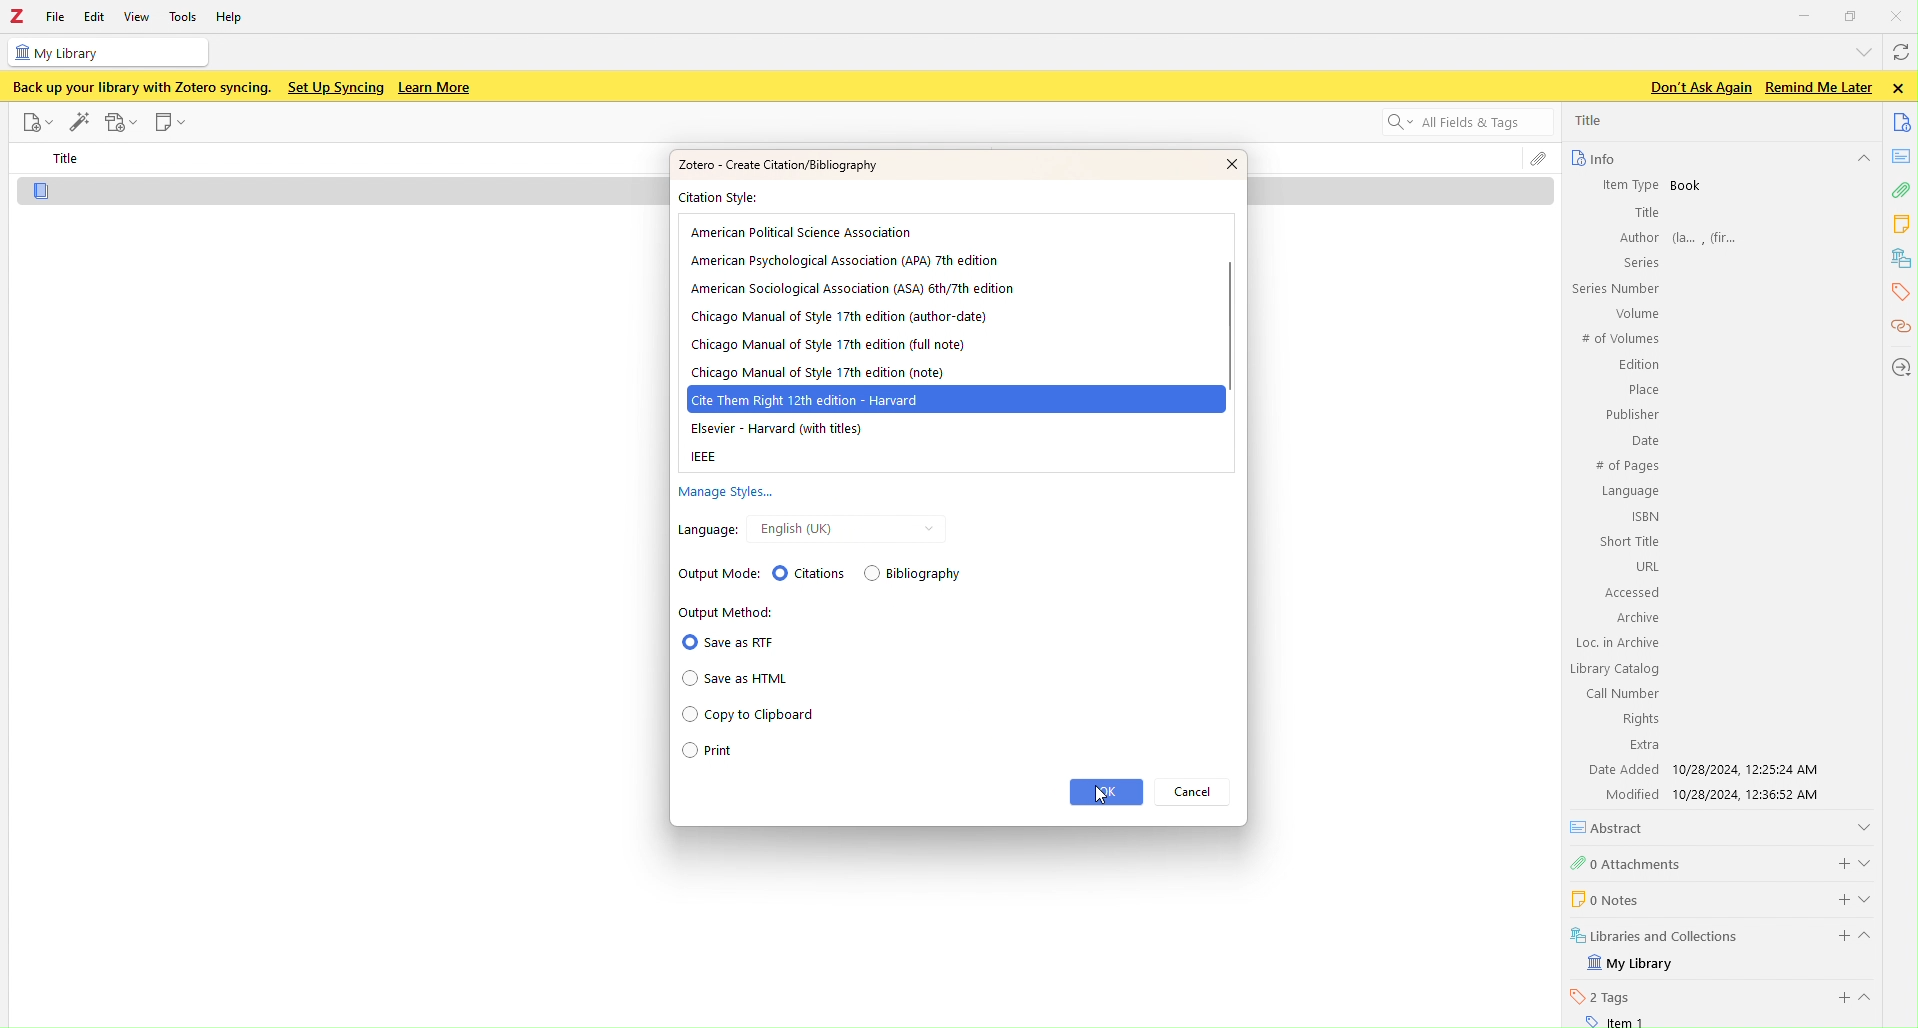  What do you see at coordinates (1899, 15) in the screenshot?
I see `Close` at bounding box center [1899, 15].